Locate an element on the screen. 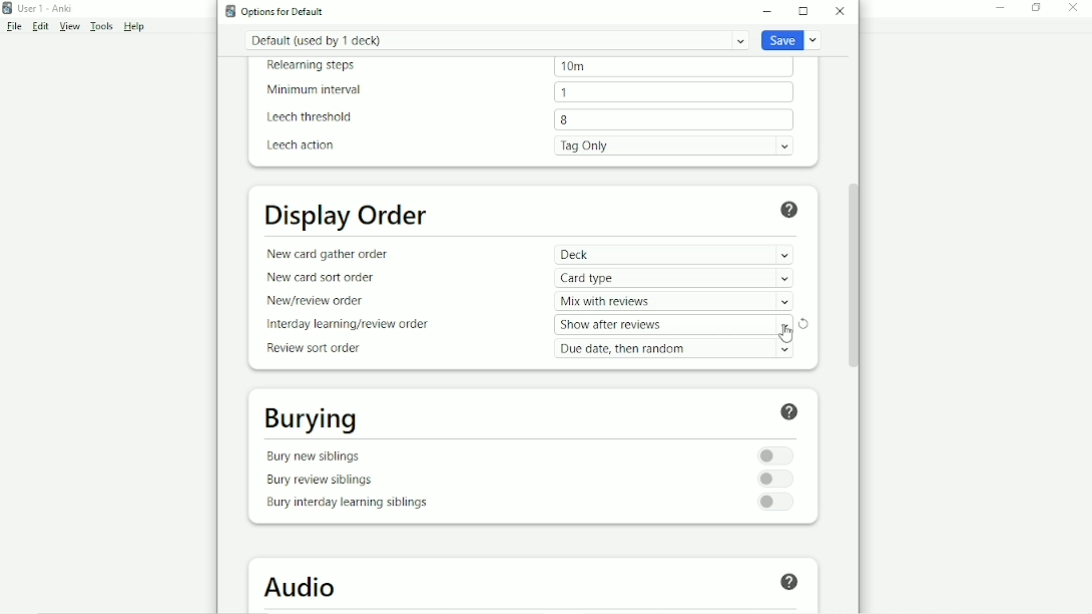  Interday learning/review order is located at coordinates (346, 325).